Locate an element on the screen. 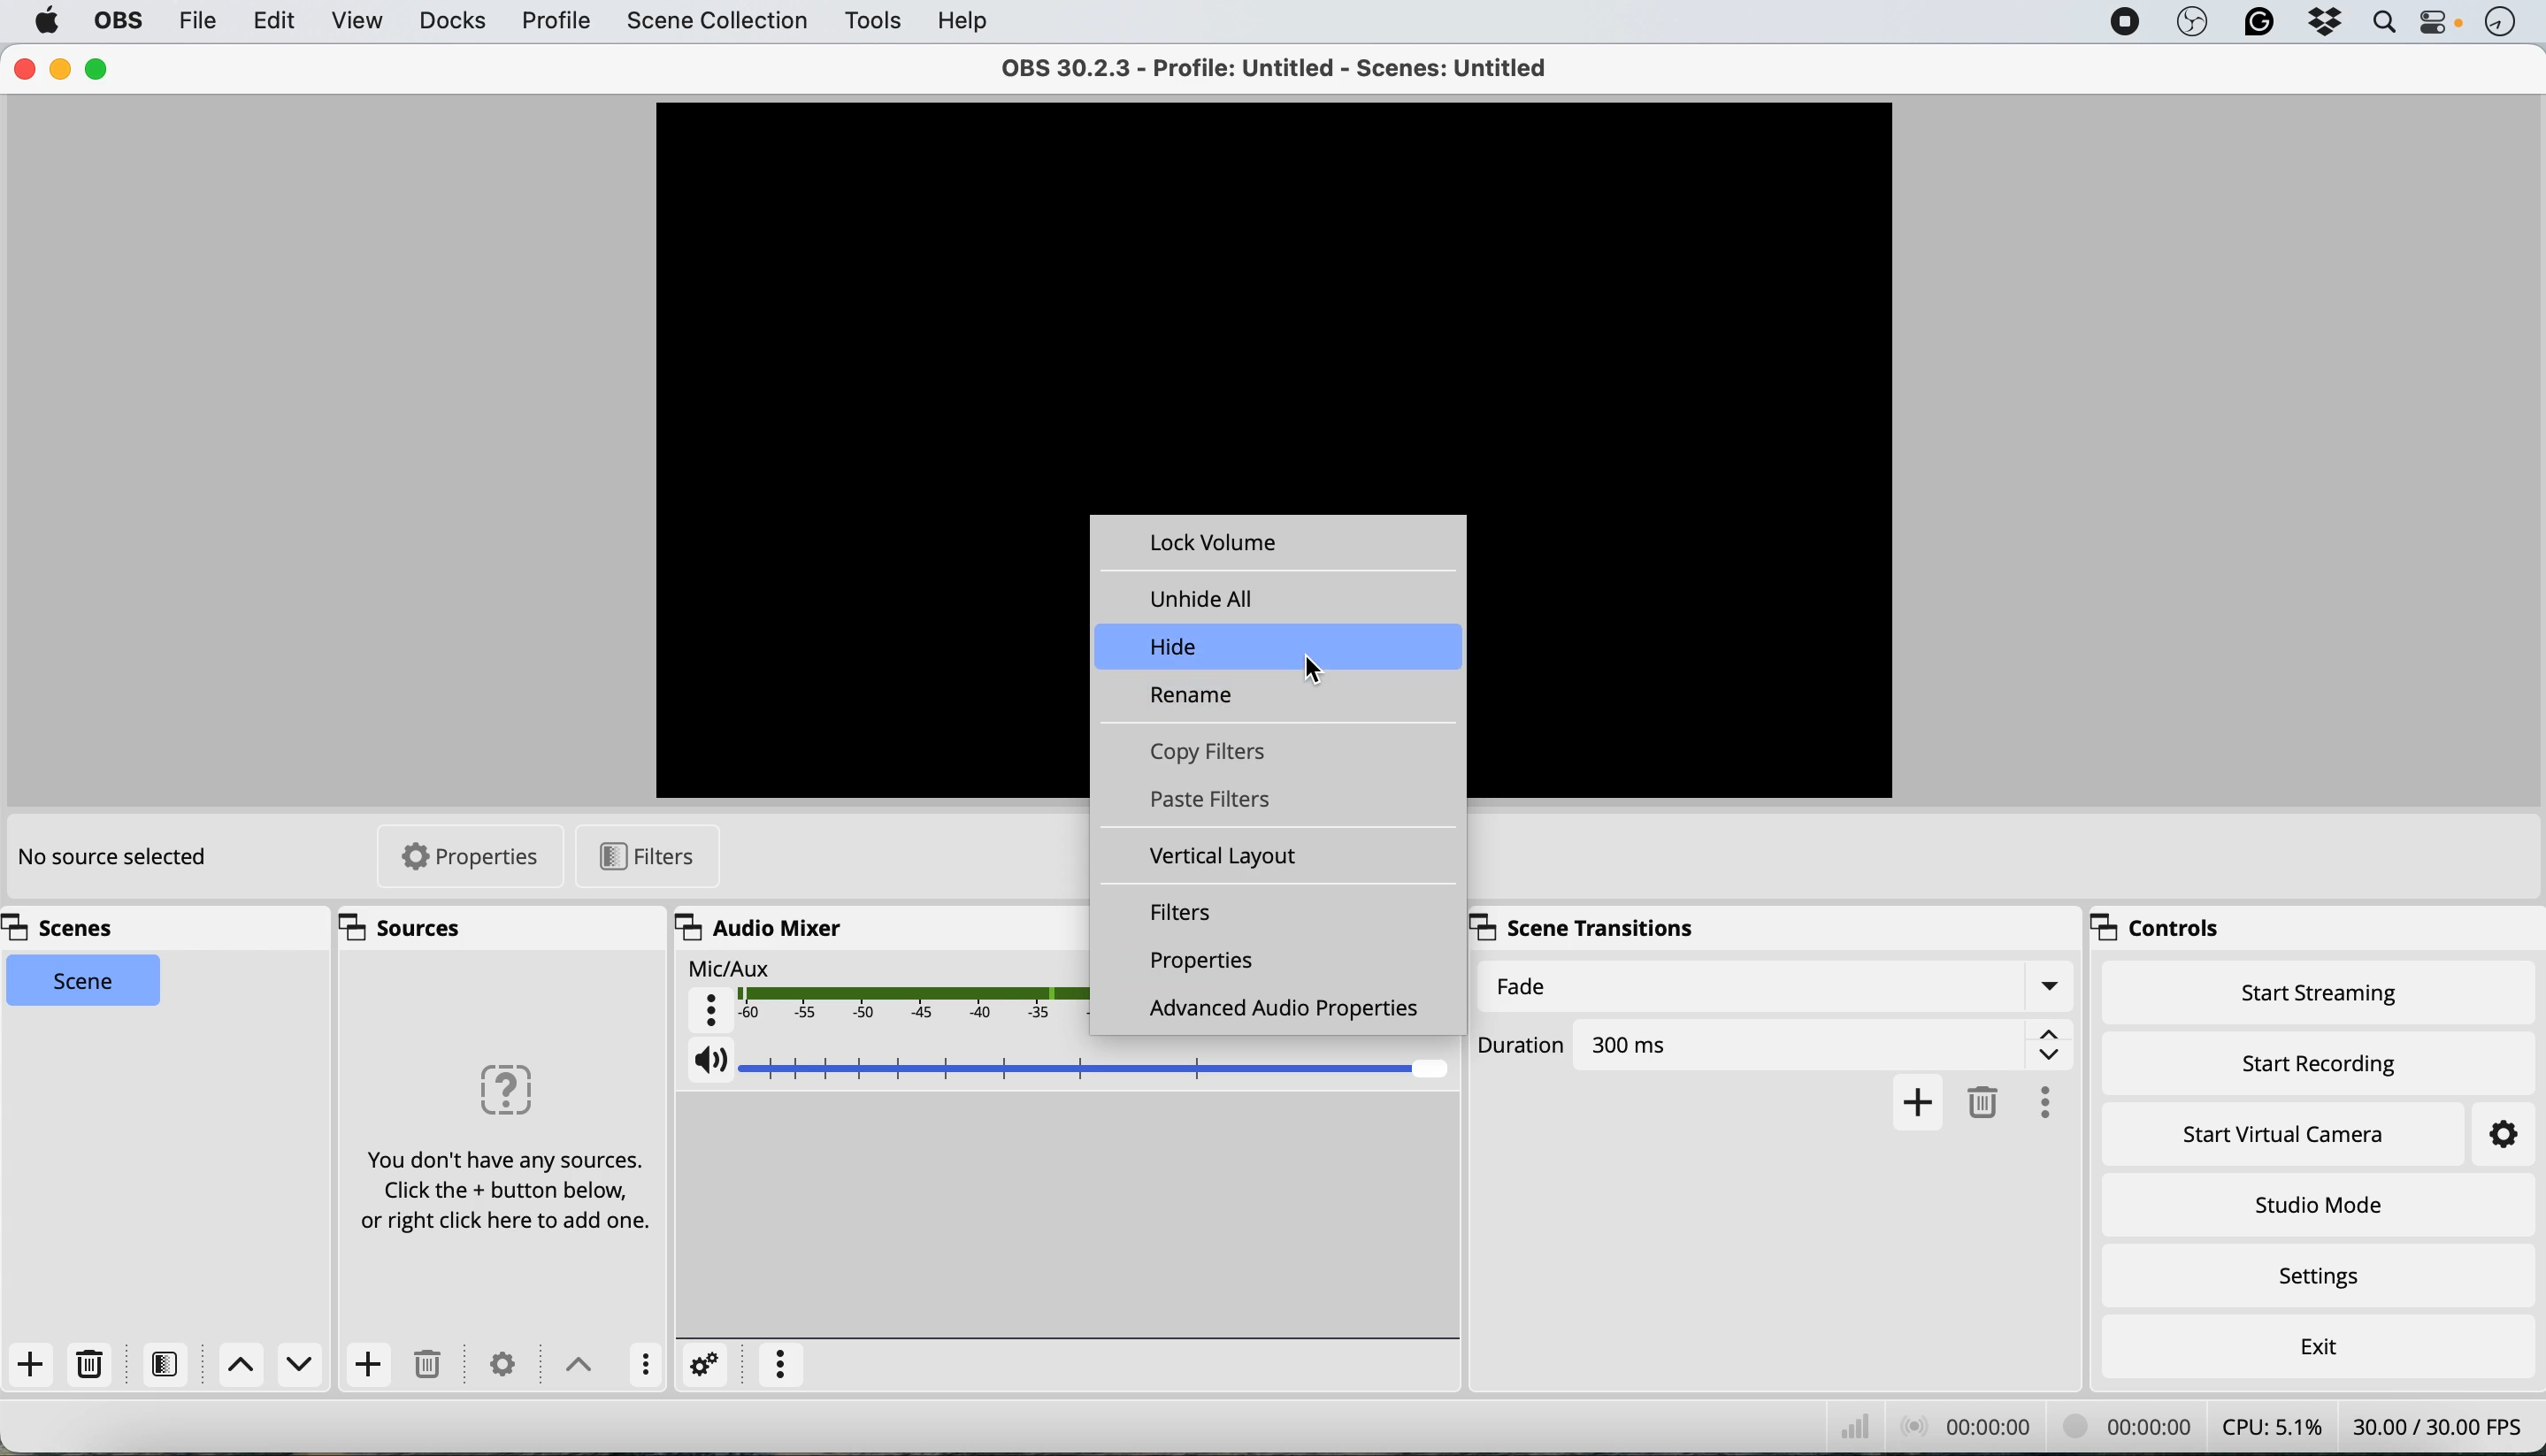 The height and width of the screenshot is (1456, 2546). start streaming is located at coordinates (2315, 994).